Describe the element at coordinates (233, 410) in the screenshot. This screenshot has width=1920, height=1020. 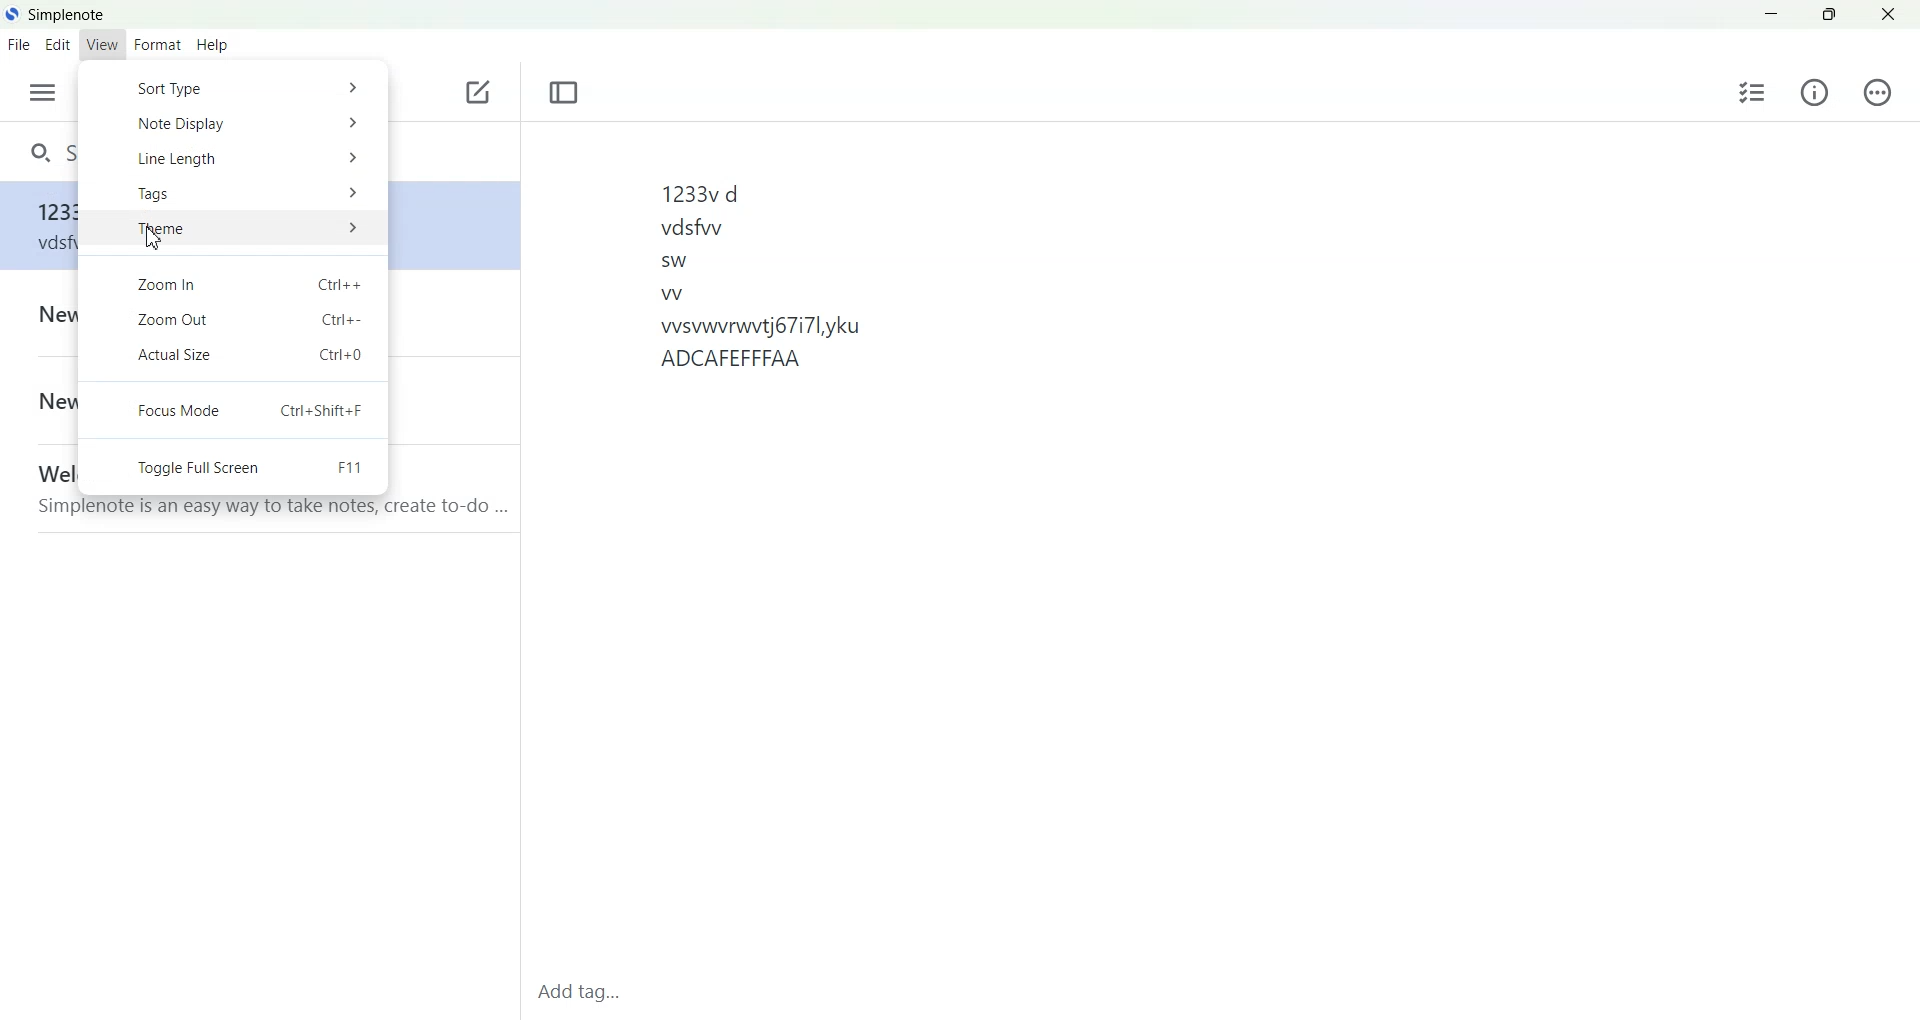
I see `Focus Mode` at that location.